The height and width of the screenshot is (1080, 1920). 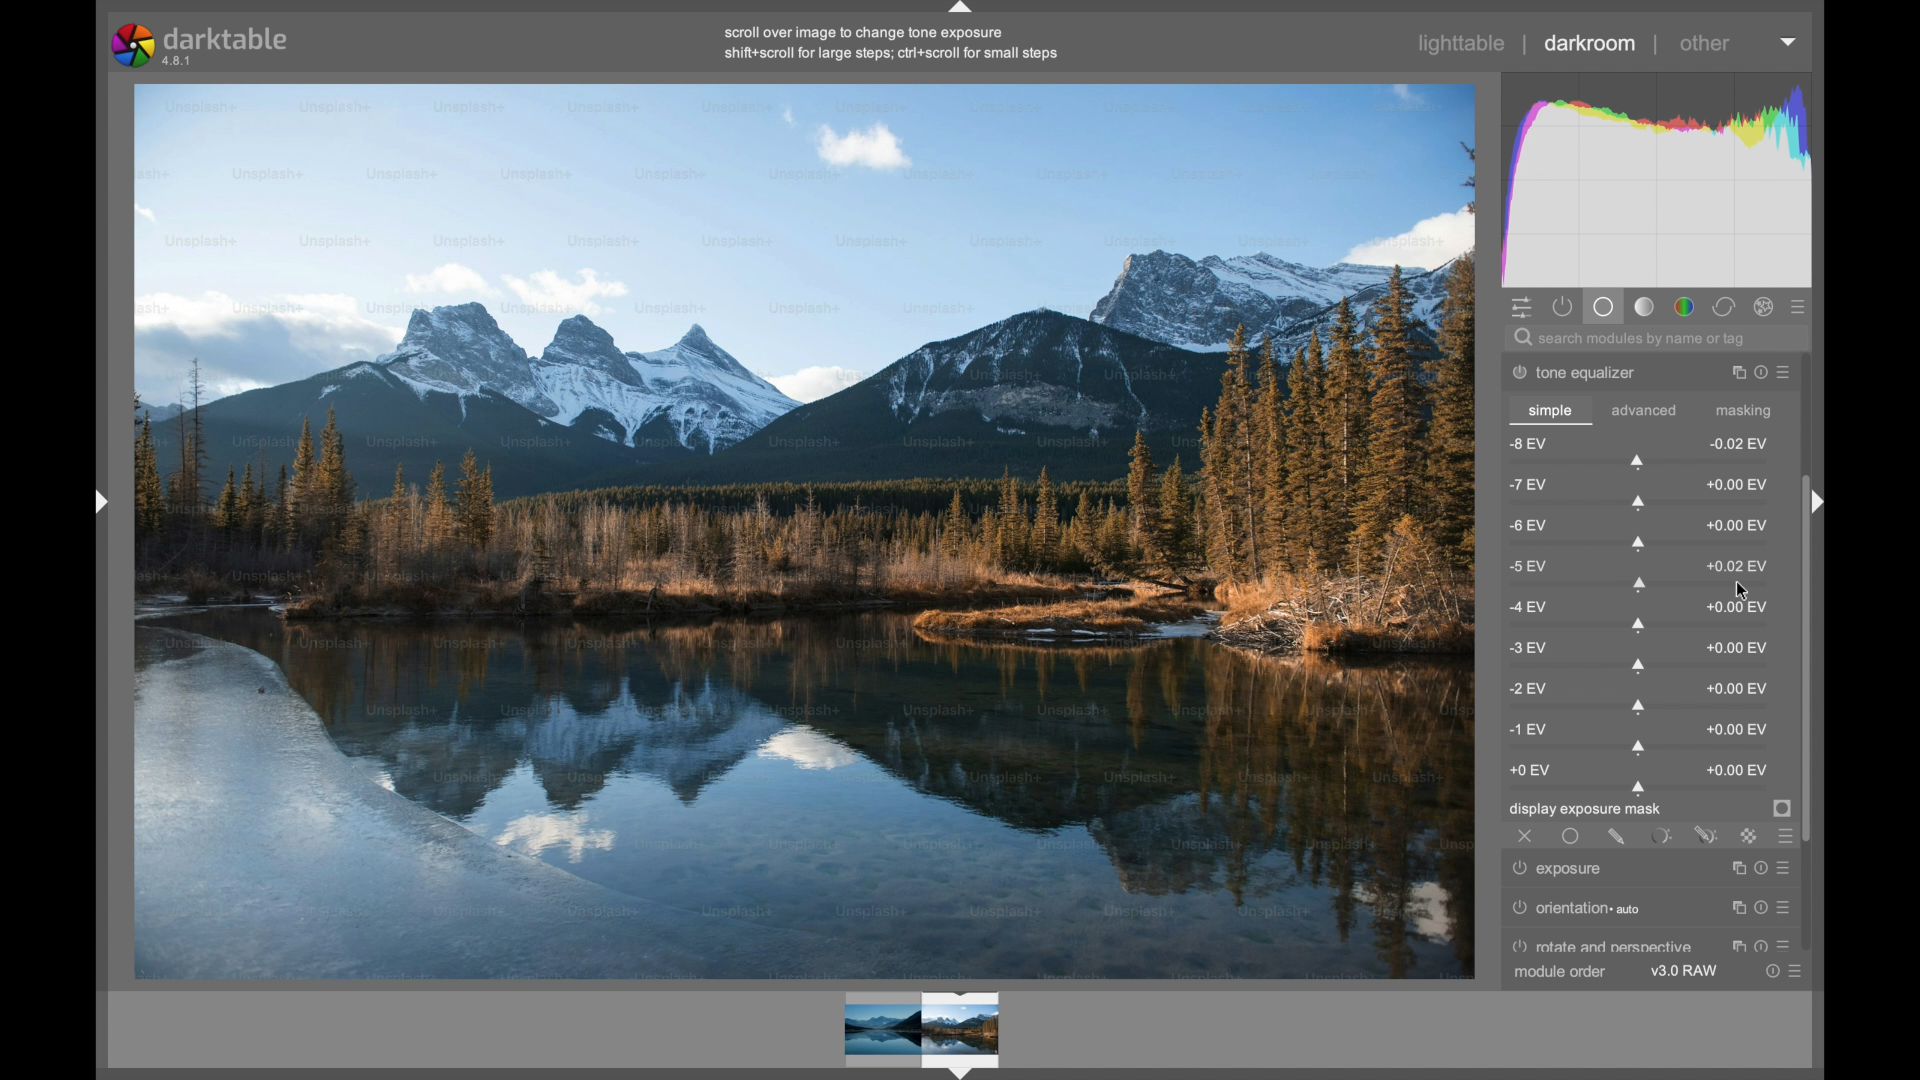 What do you see at coordinates (1746, 412) in the screenshot?
I see `masking` at bounding box center [1746, 412].